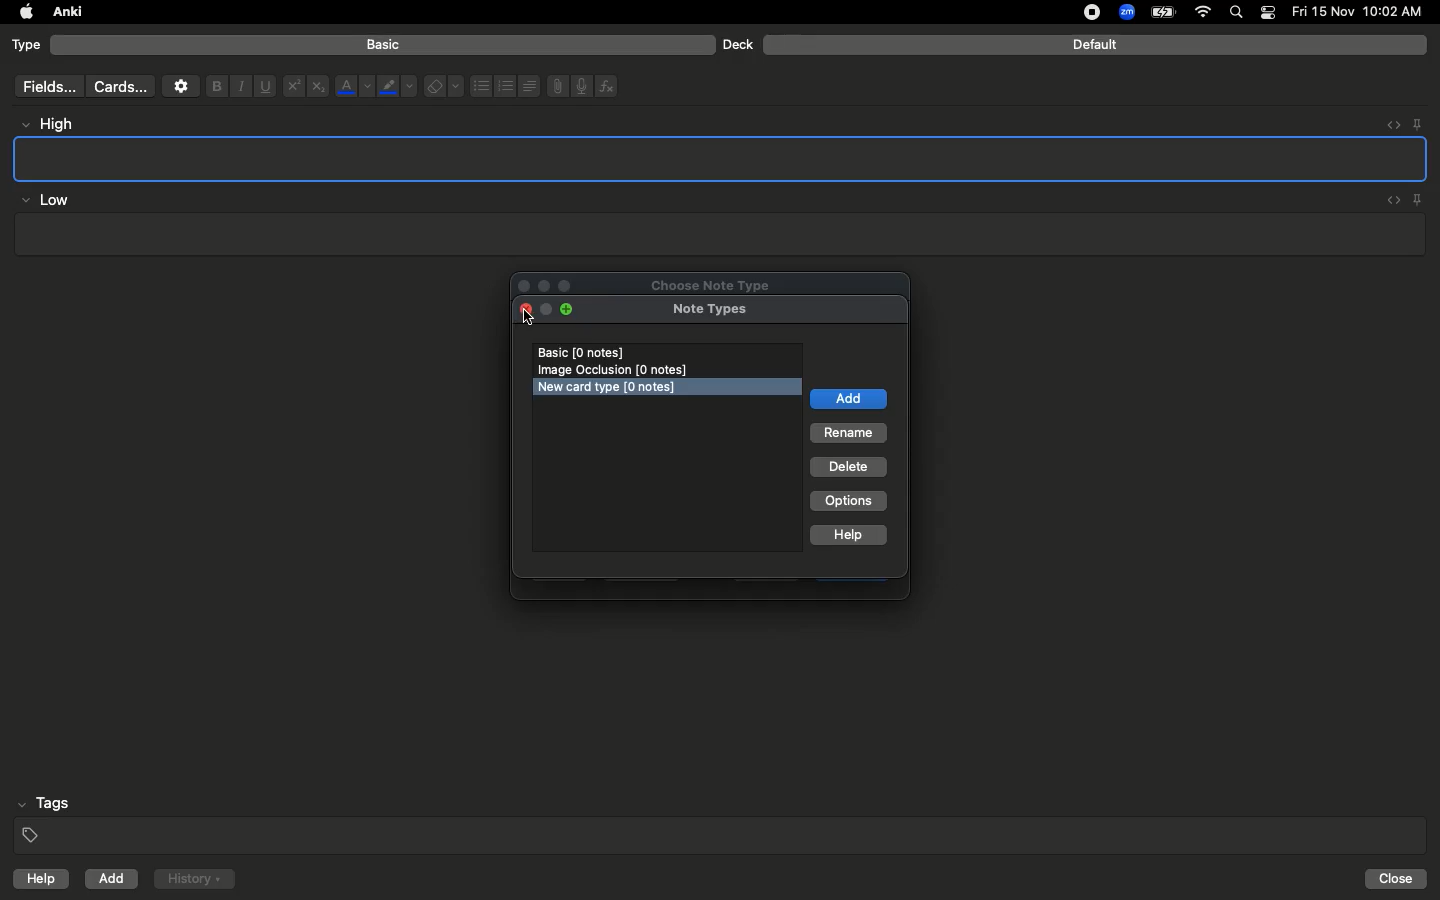 The width and height of the screenshot is (1440, 900). What do you see at coordinates (689, 282) in the screenshot?
I see `Choose note type` at bounding box center [689, 282].